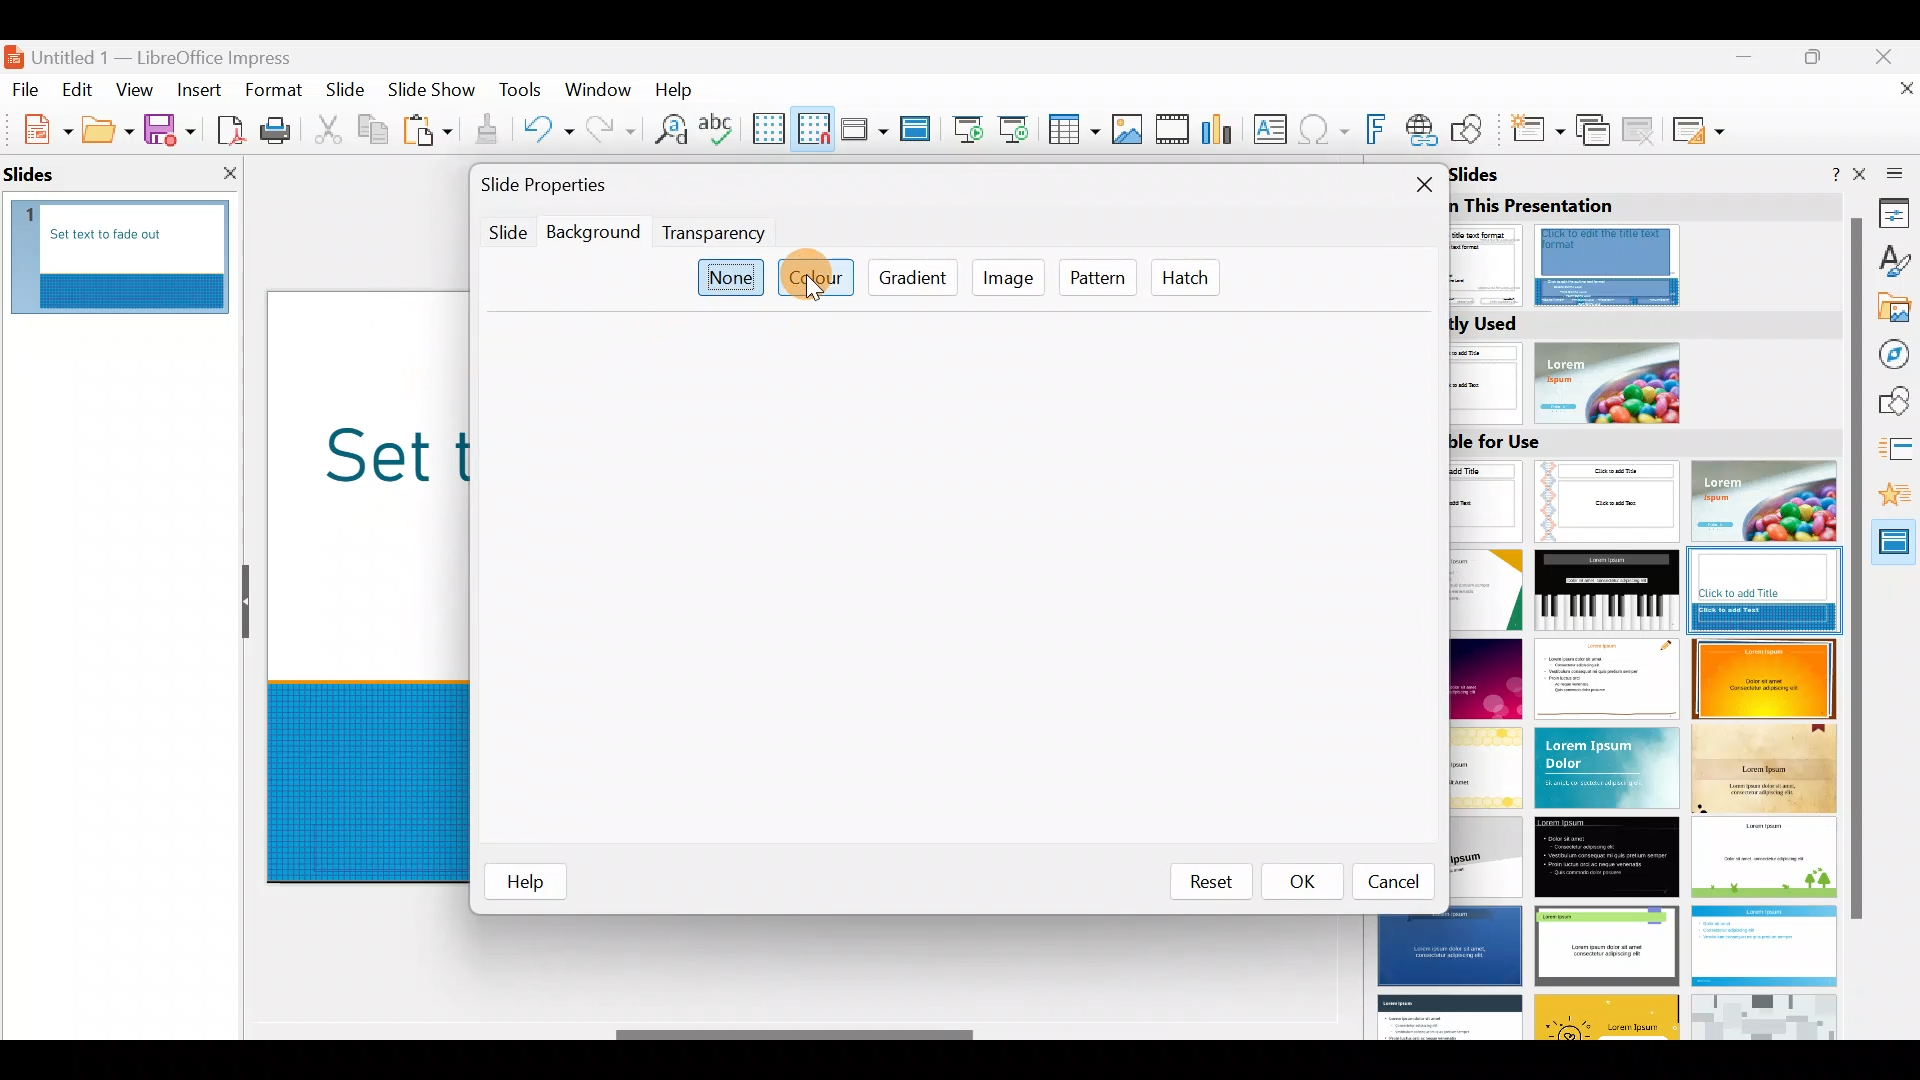  I want to click on Shapes, so click(1897, 403).